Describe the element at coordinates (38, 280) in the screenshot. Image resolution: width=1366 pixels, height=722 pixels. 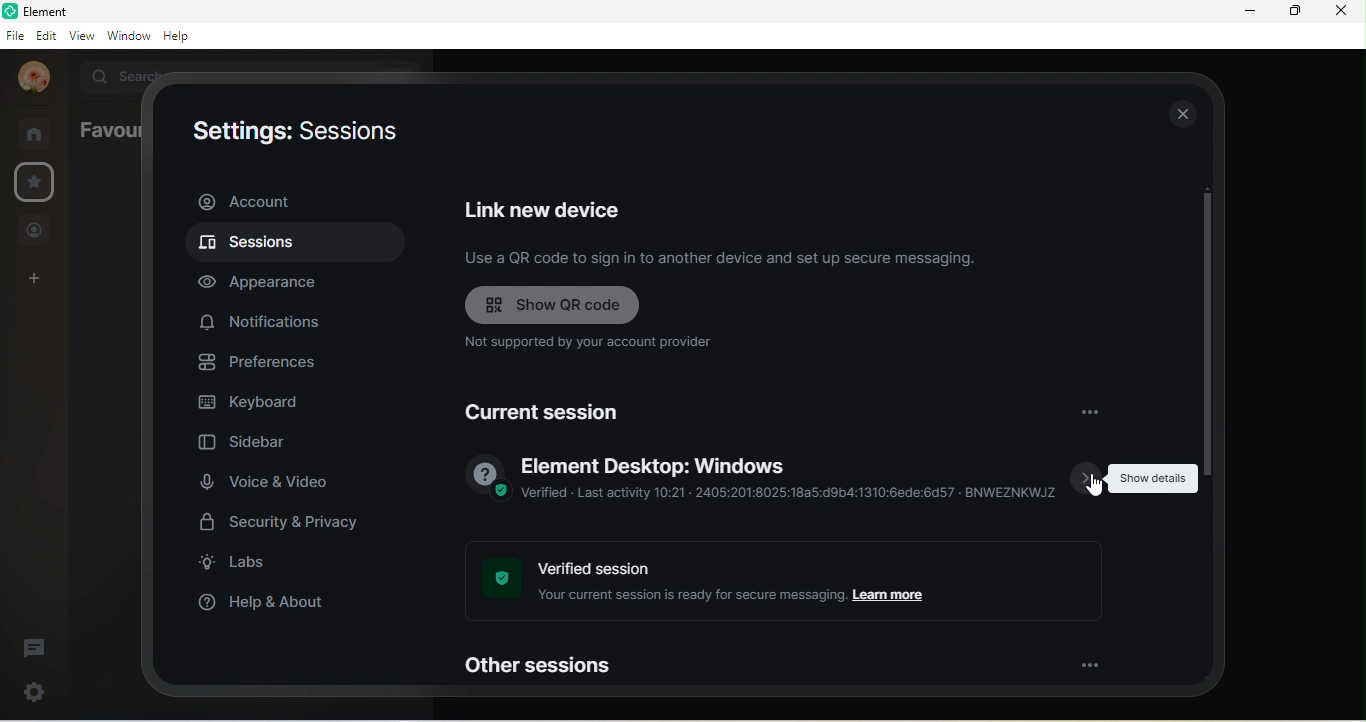
I see `create a space` at that location.